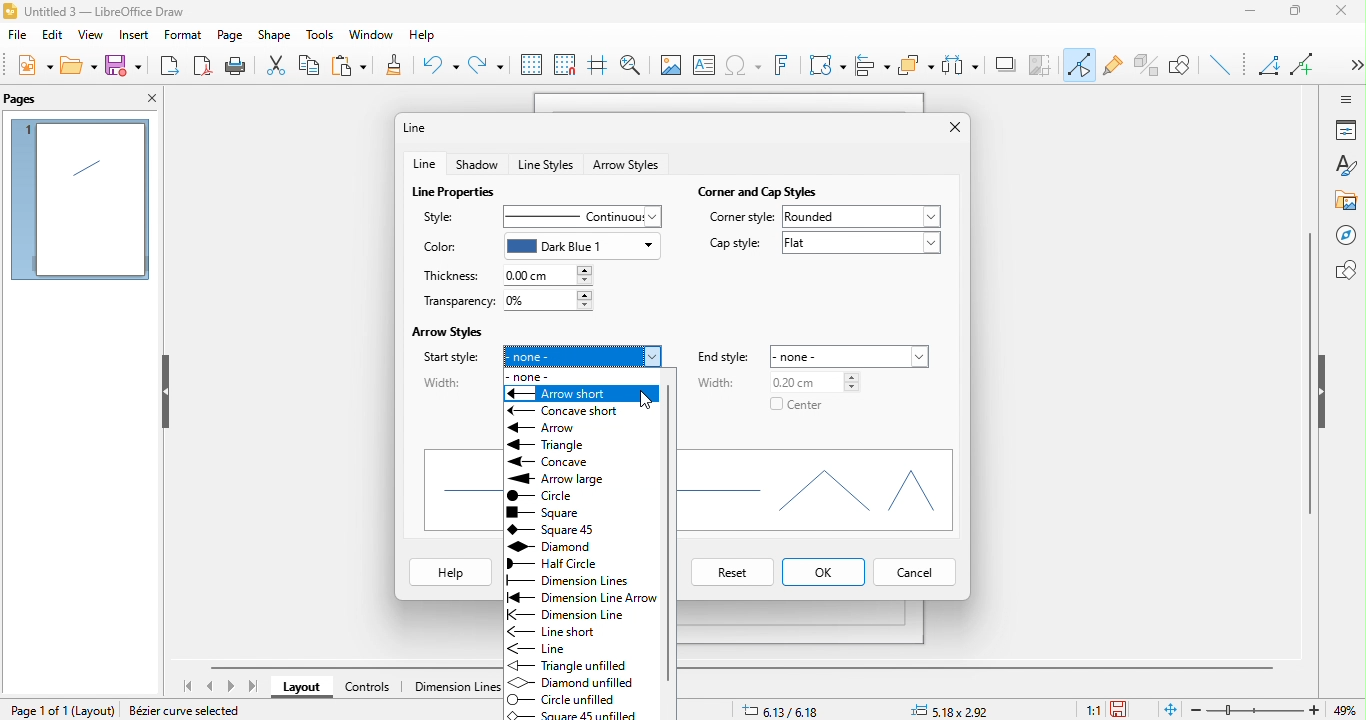  I want to click on close, so click(1347, 15).